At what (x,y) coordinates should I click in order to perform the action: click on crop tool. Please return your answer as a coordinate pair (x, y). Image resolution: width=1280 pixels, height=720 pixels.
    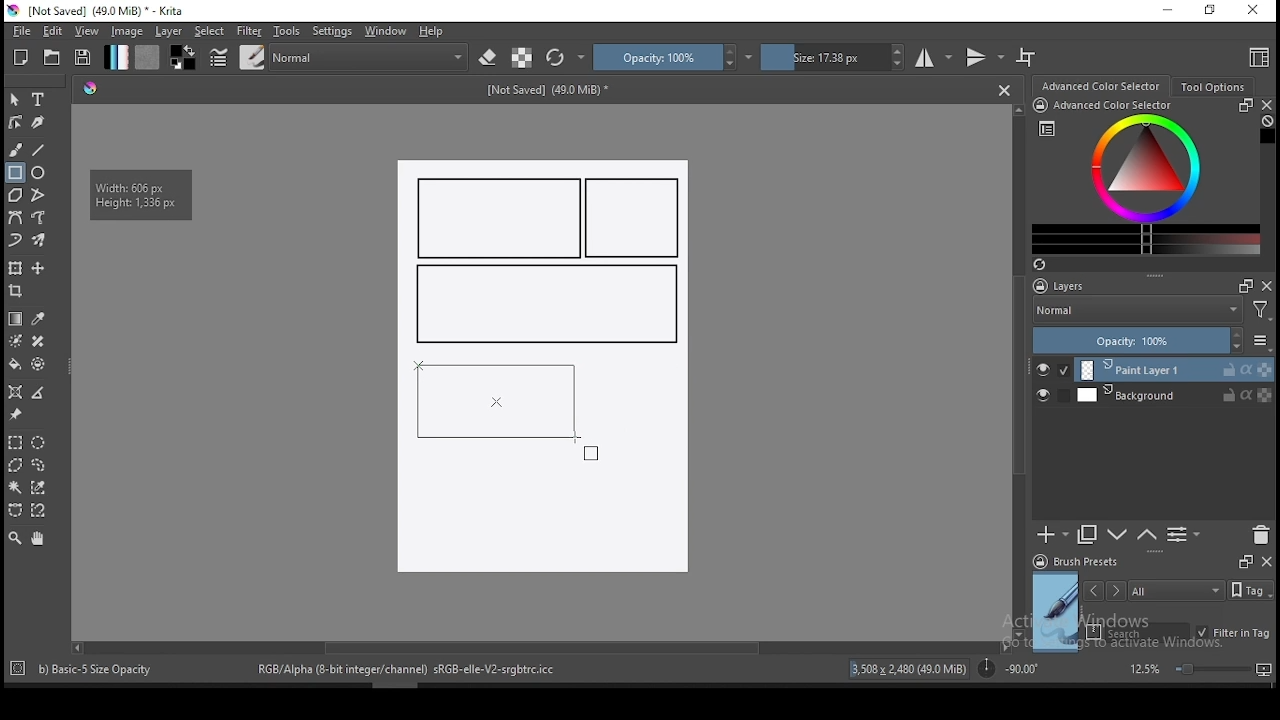
    Looking at the image, I should click on (18, 293).